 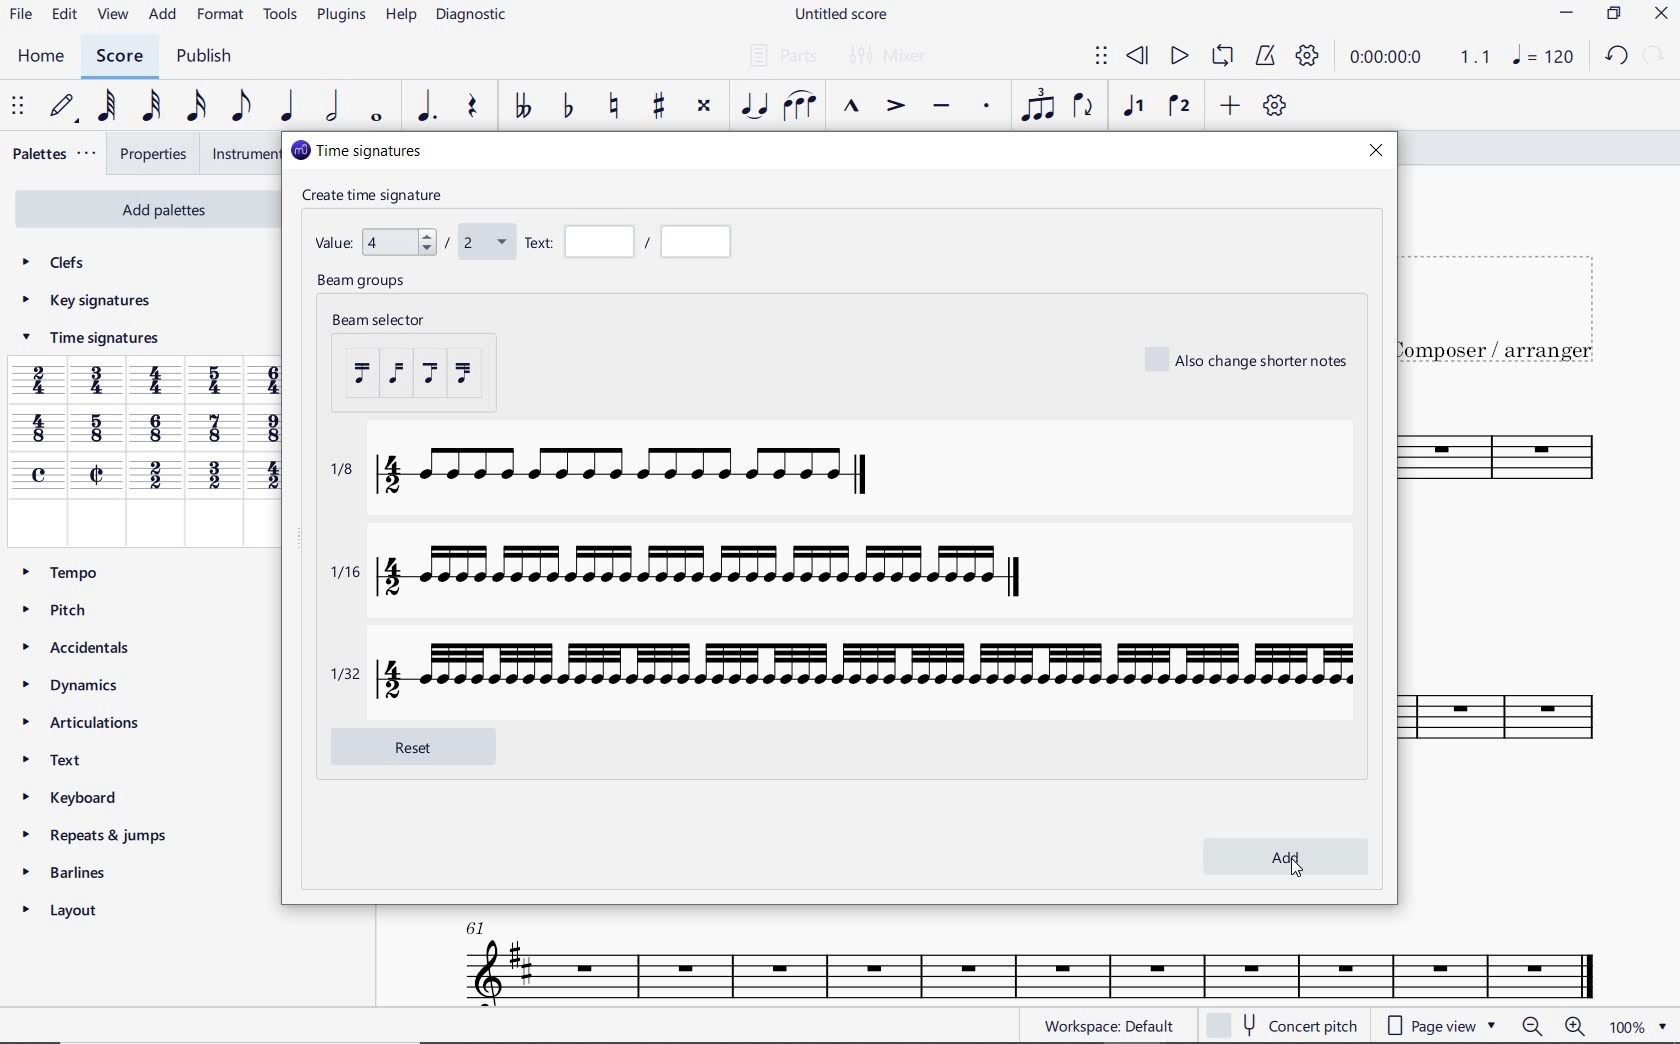 What do you see at coordinates (1438, 1025) in the screenshot?
I see `page view` at bounding box center [1438, 1025].